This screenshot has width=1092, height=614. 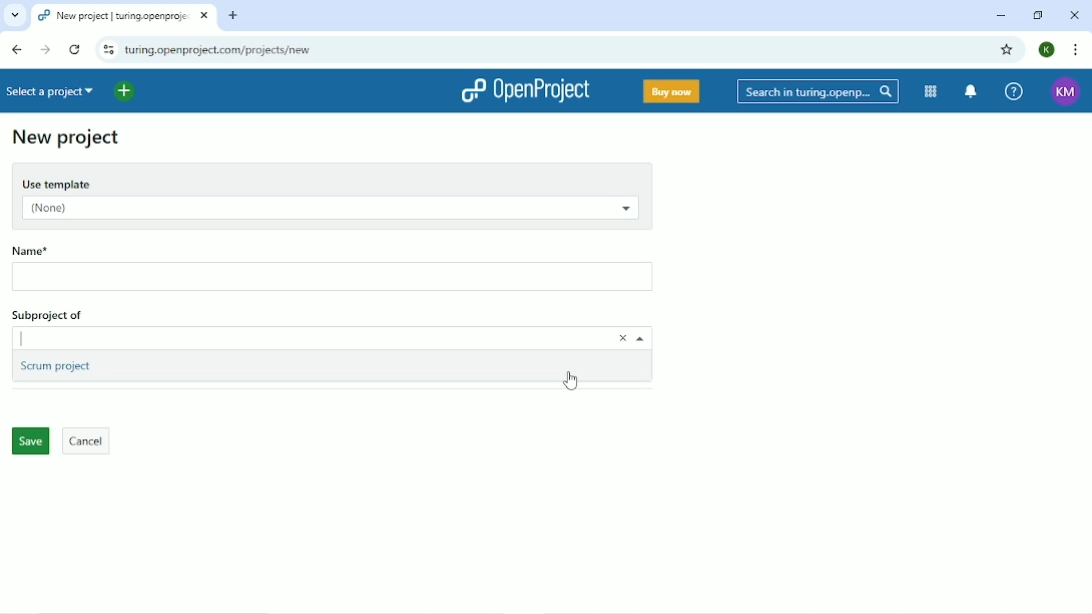 I want to click on Cancel, so click(x=87, y=441).